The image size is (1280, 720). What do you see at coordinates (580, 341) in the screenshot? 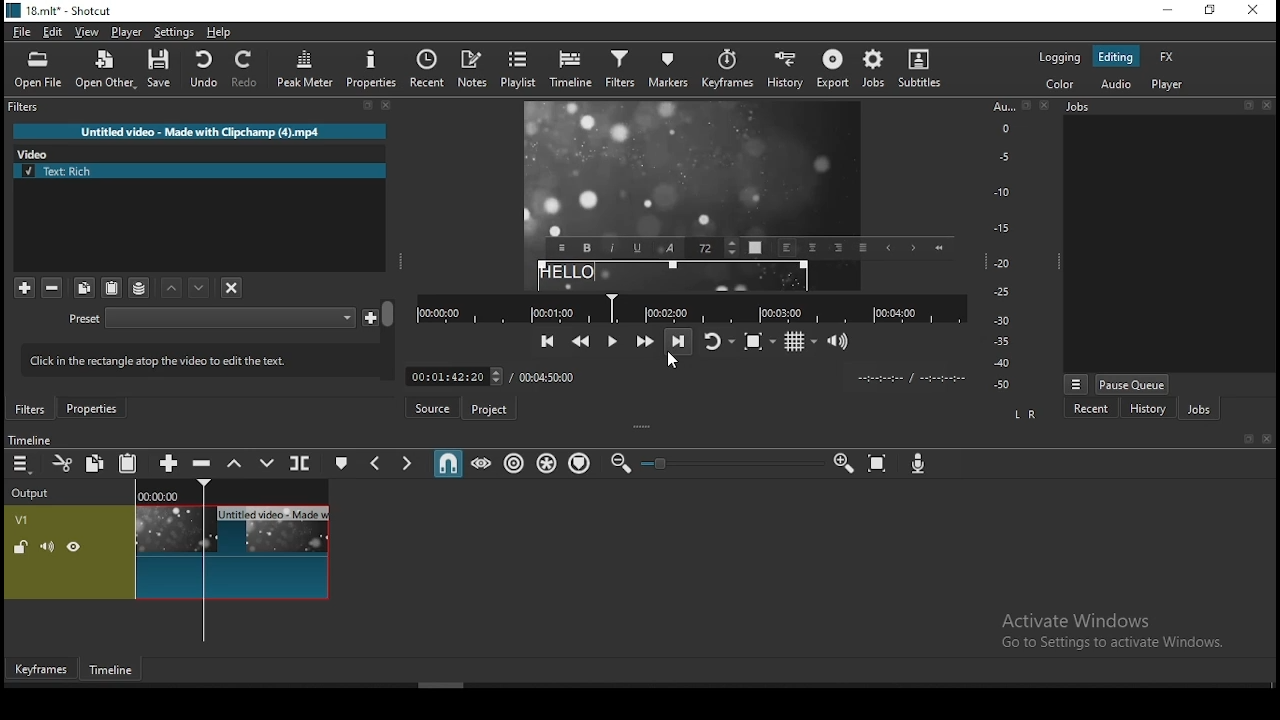
I see `play quickly backwards` at bounding box center [580, 341].